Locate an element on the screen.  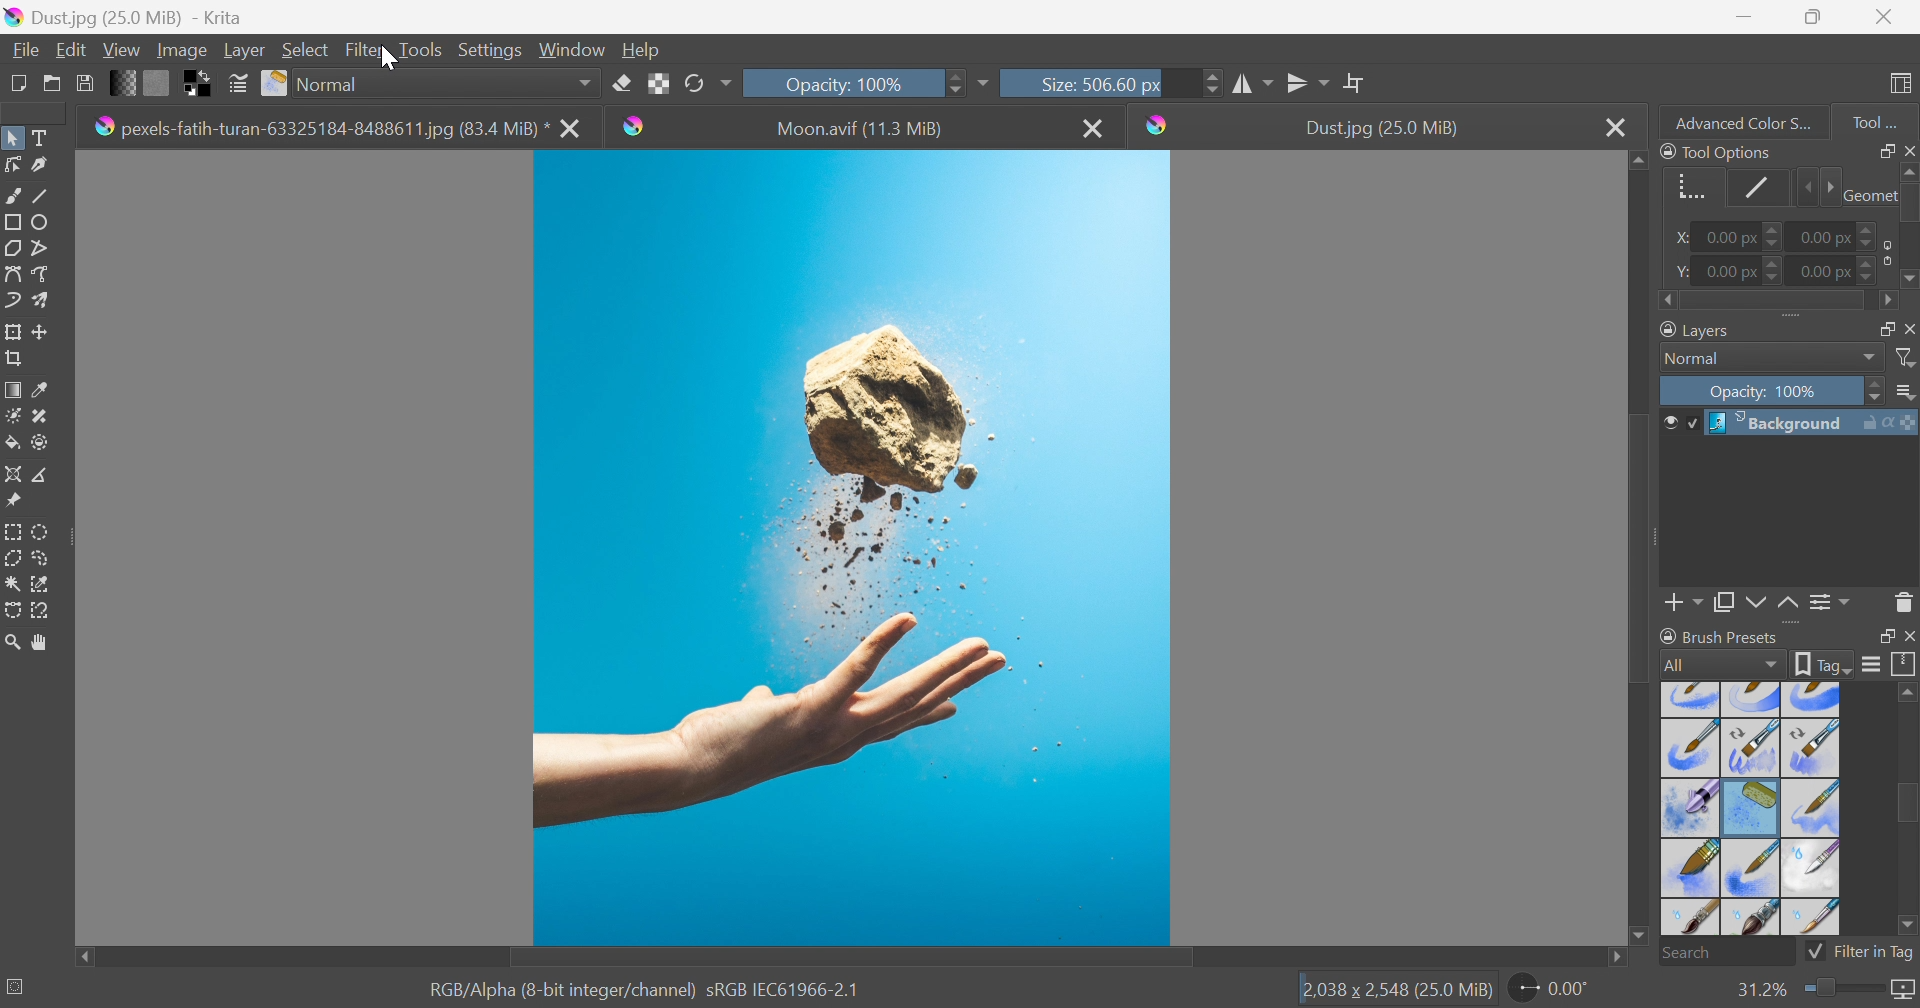
X: is located at coordinates (1676, 238).